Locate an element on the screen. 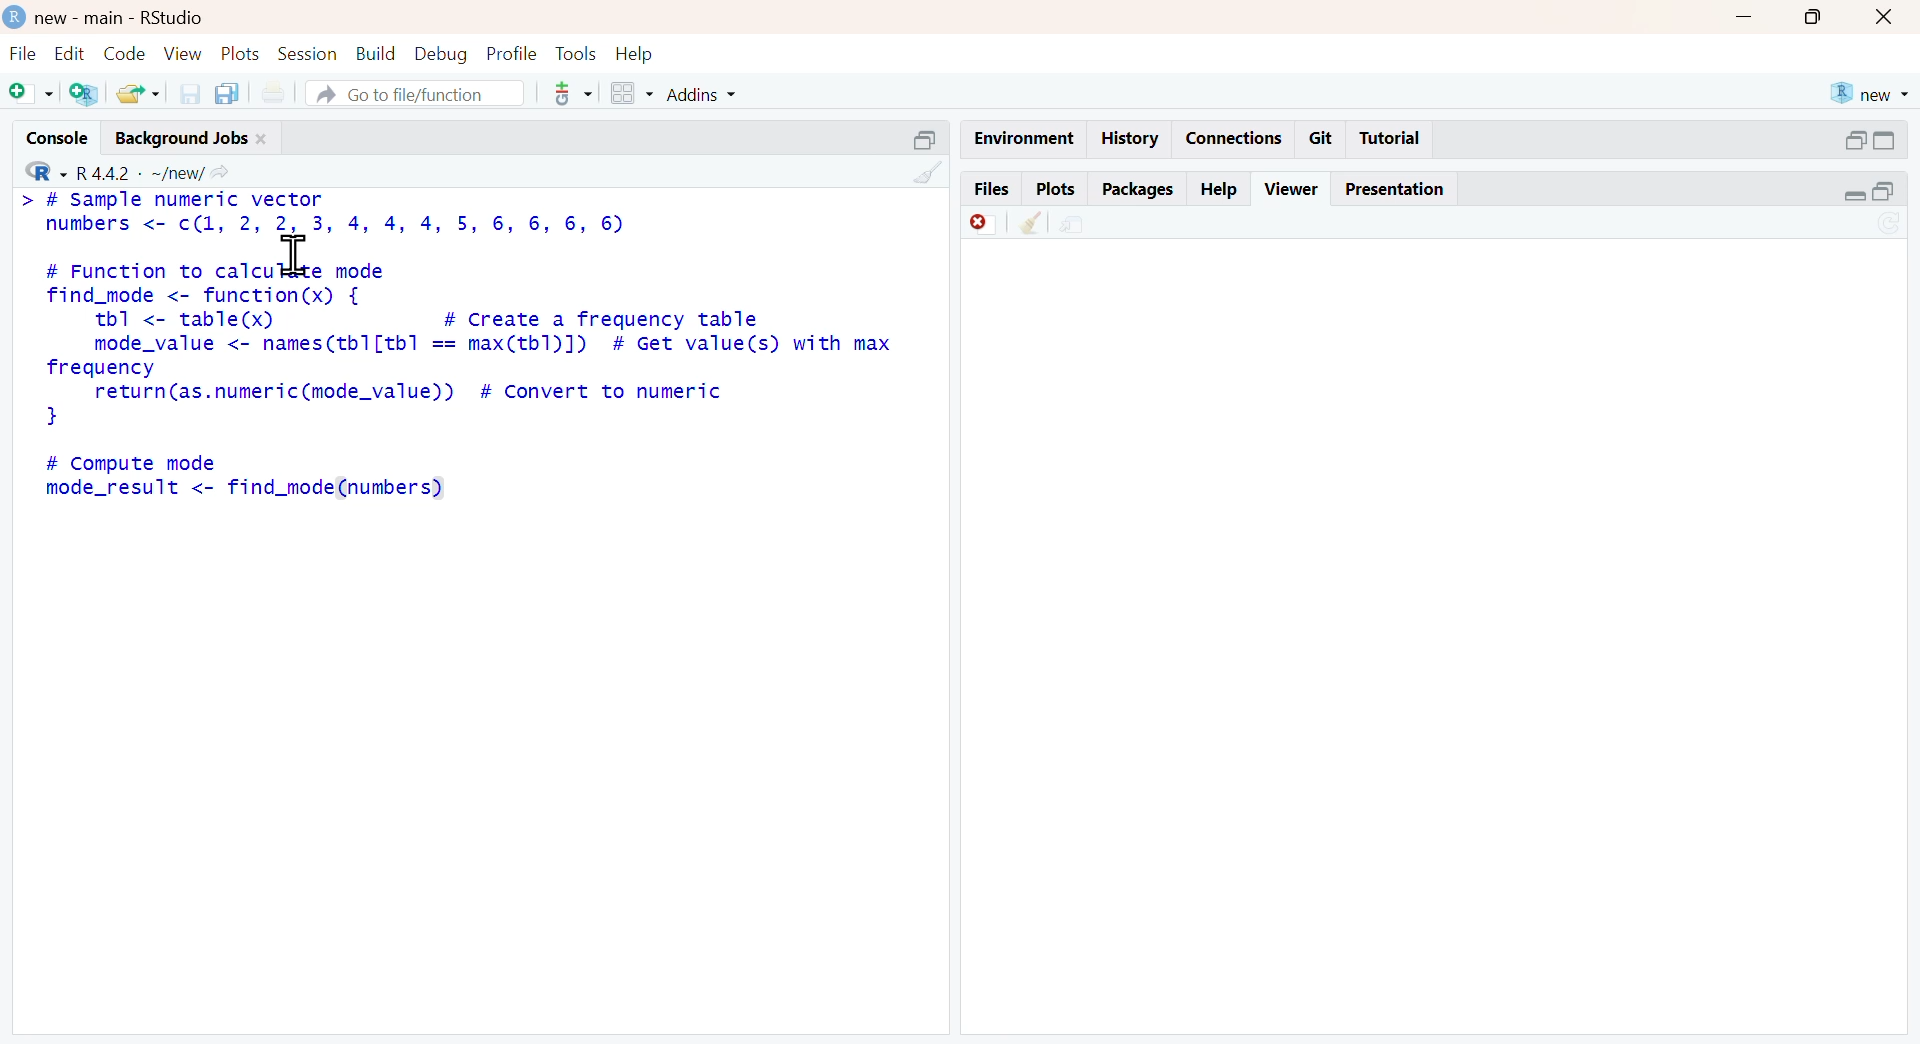 This screenshot has width=1920, height=1044. share folder as is located at coordinates (140, 94).